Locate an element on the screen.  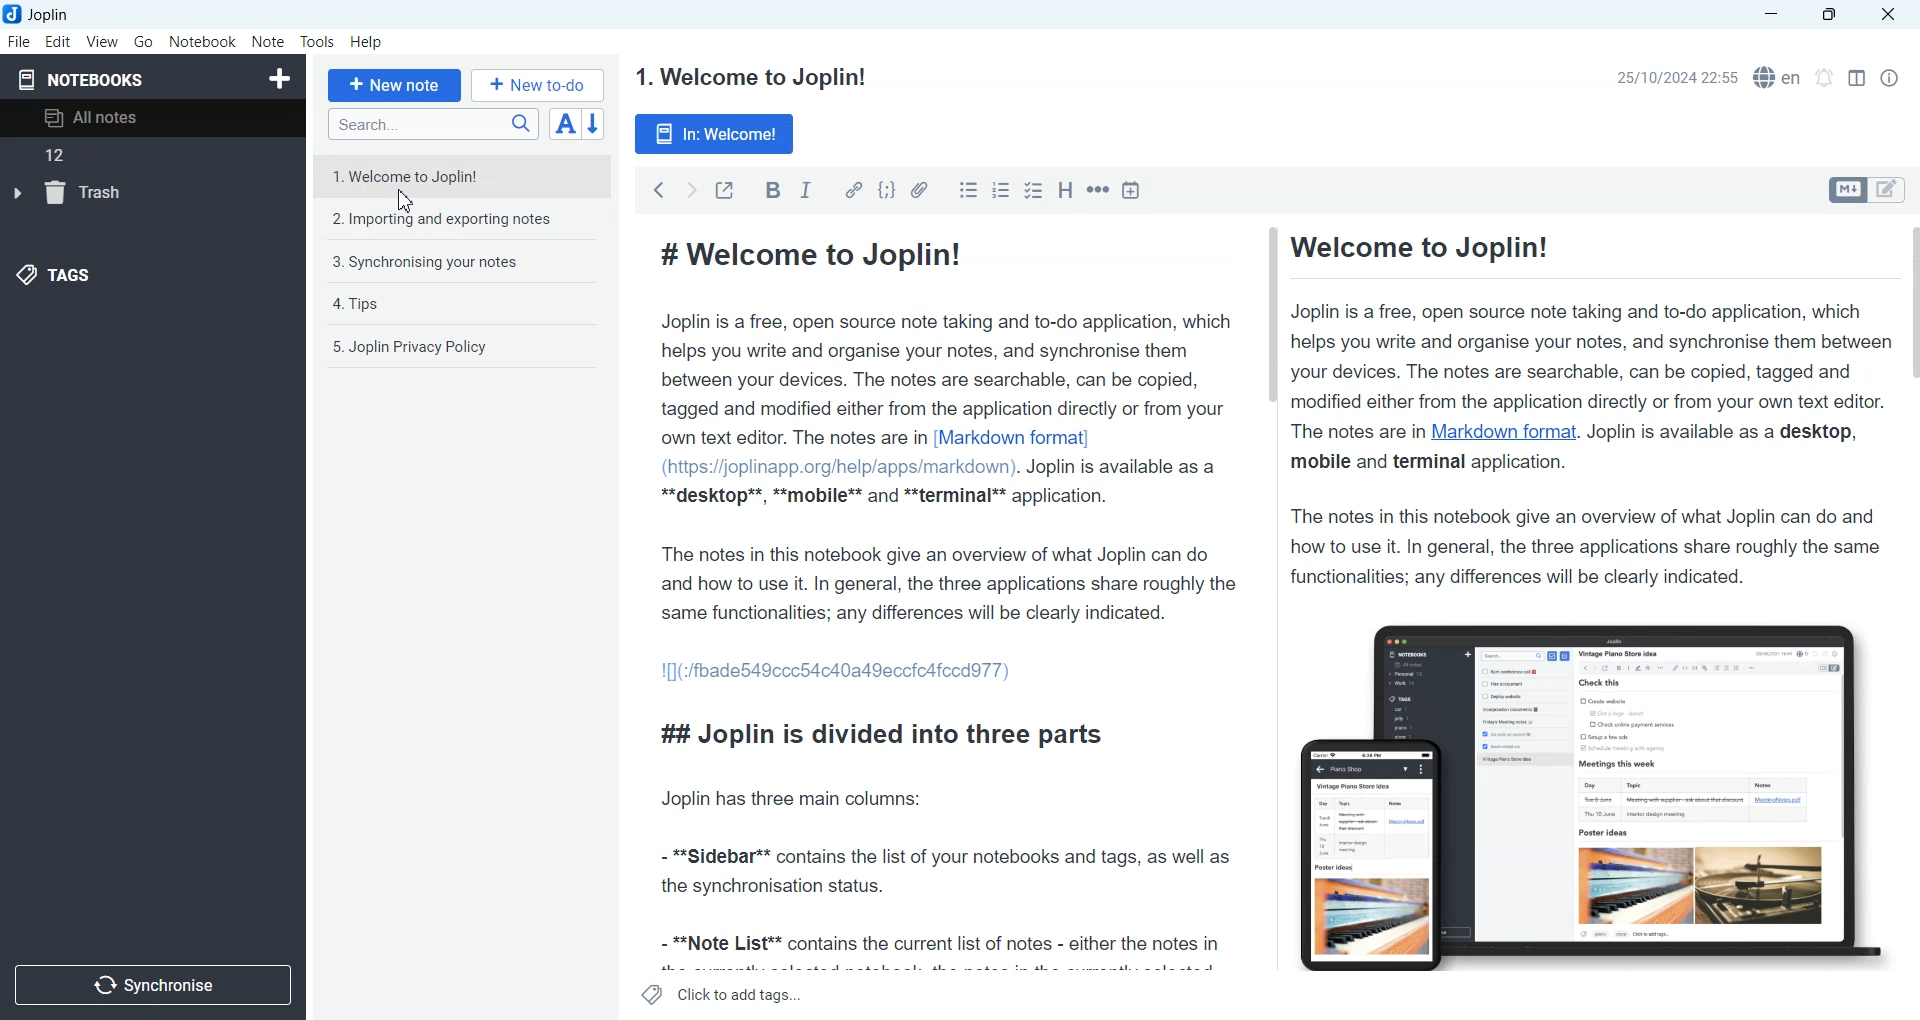
Minimize is located at coordinates (1771, 15).